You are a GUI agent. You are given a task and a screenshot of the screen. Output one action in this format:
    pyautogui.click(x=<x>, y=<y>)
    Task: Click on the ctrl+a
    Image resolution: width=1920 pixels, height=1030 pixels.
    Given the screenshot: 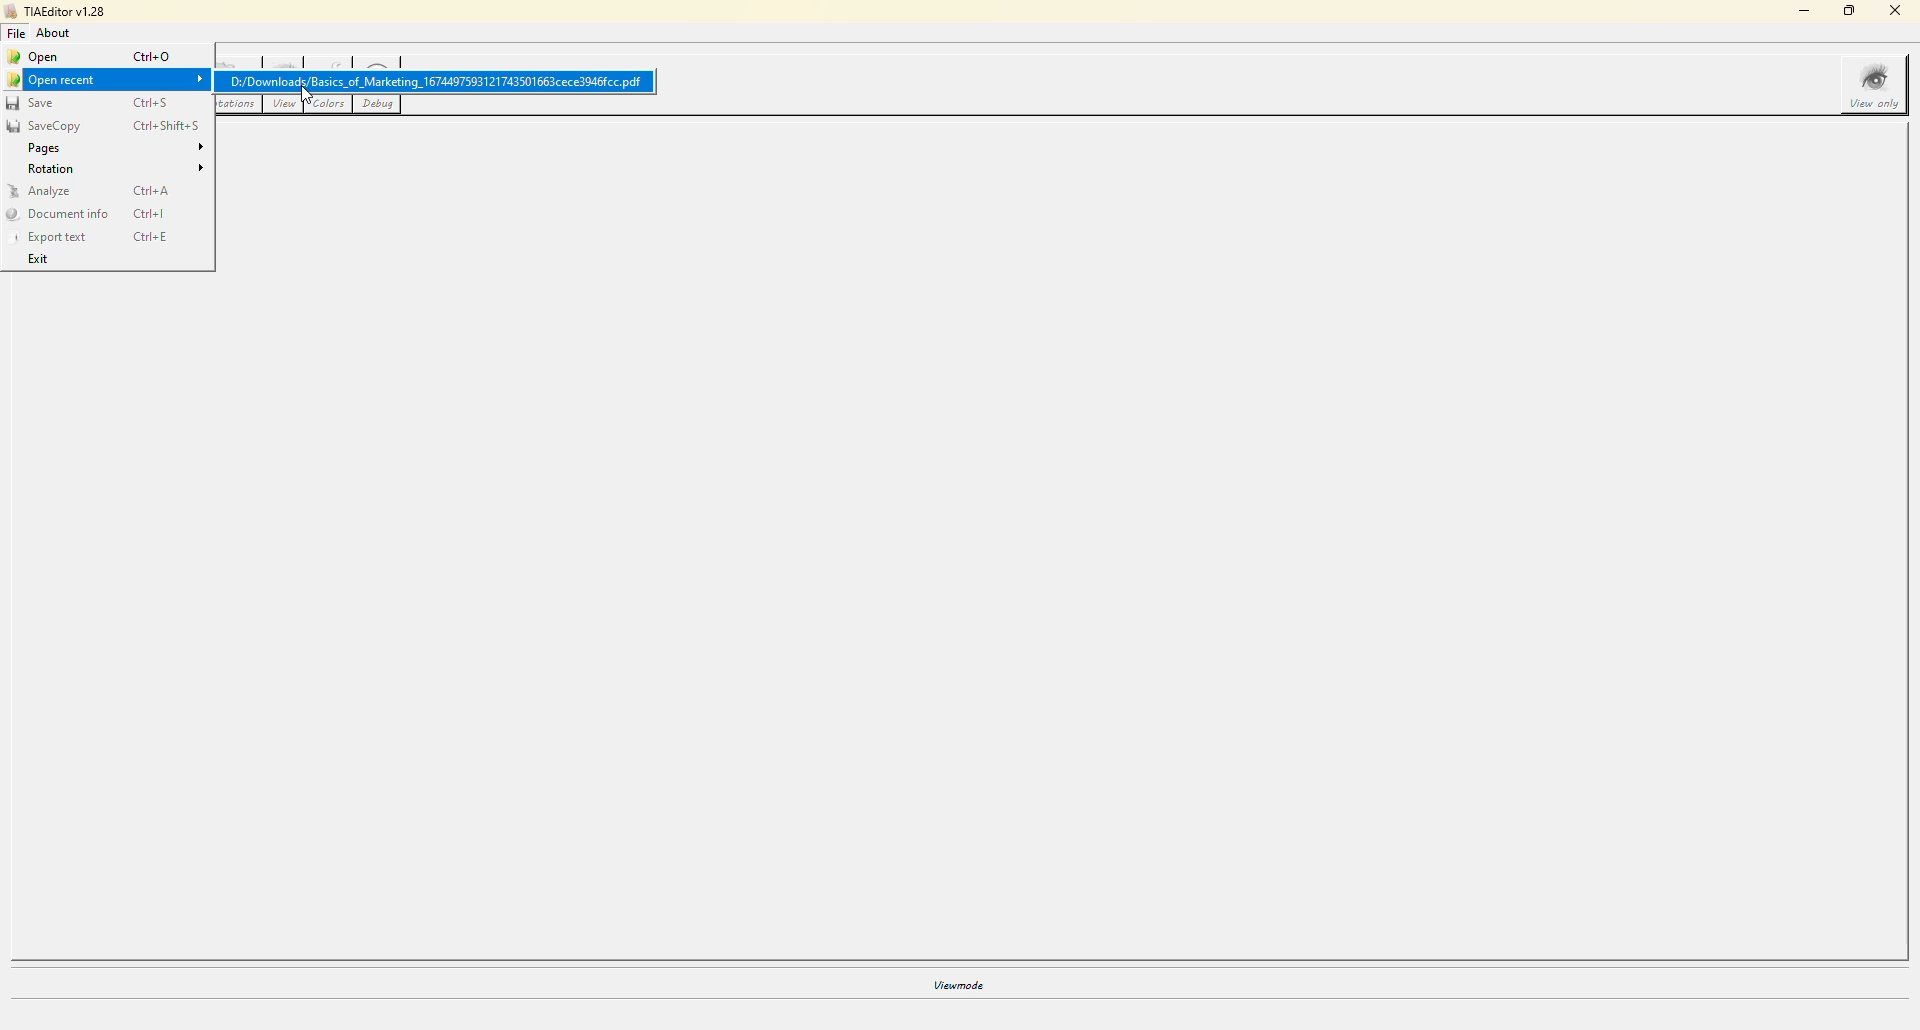 What is the action you would take?
    pyautogui.click(x=153, y=189)
    